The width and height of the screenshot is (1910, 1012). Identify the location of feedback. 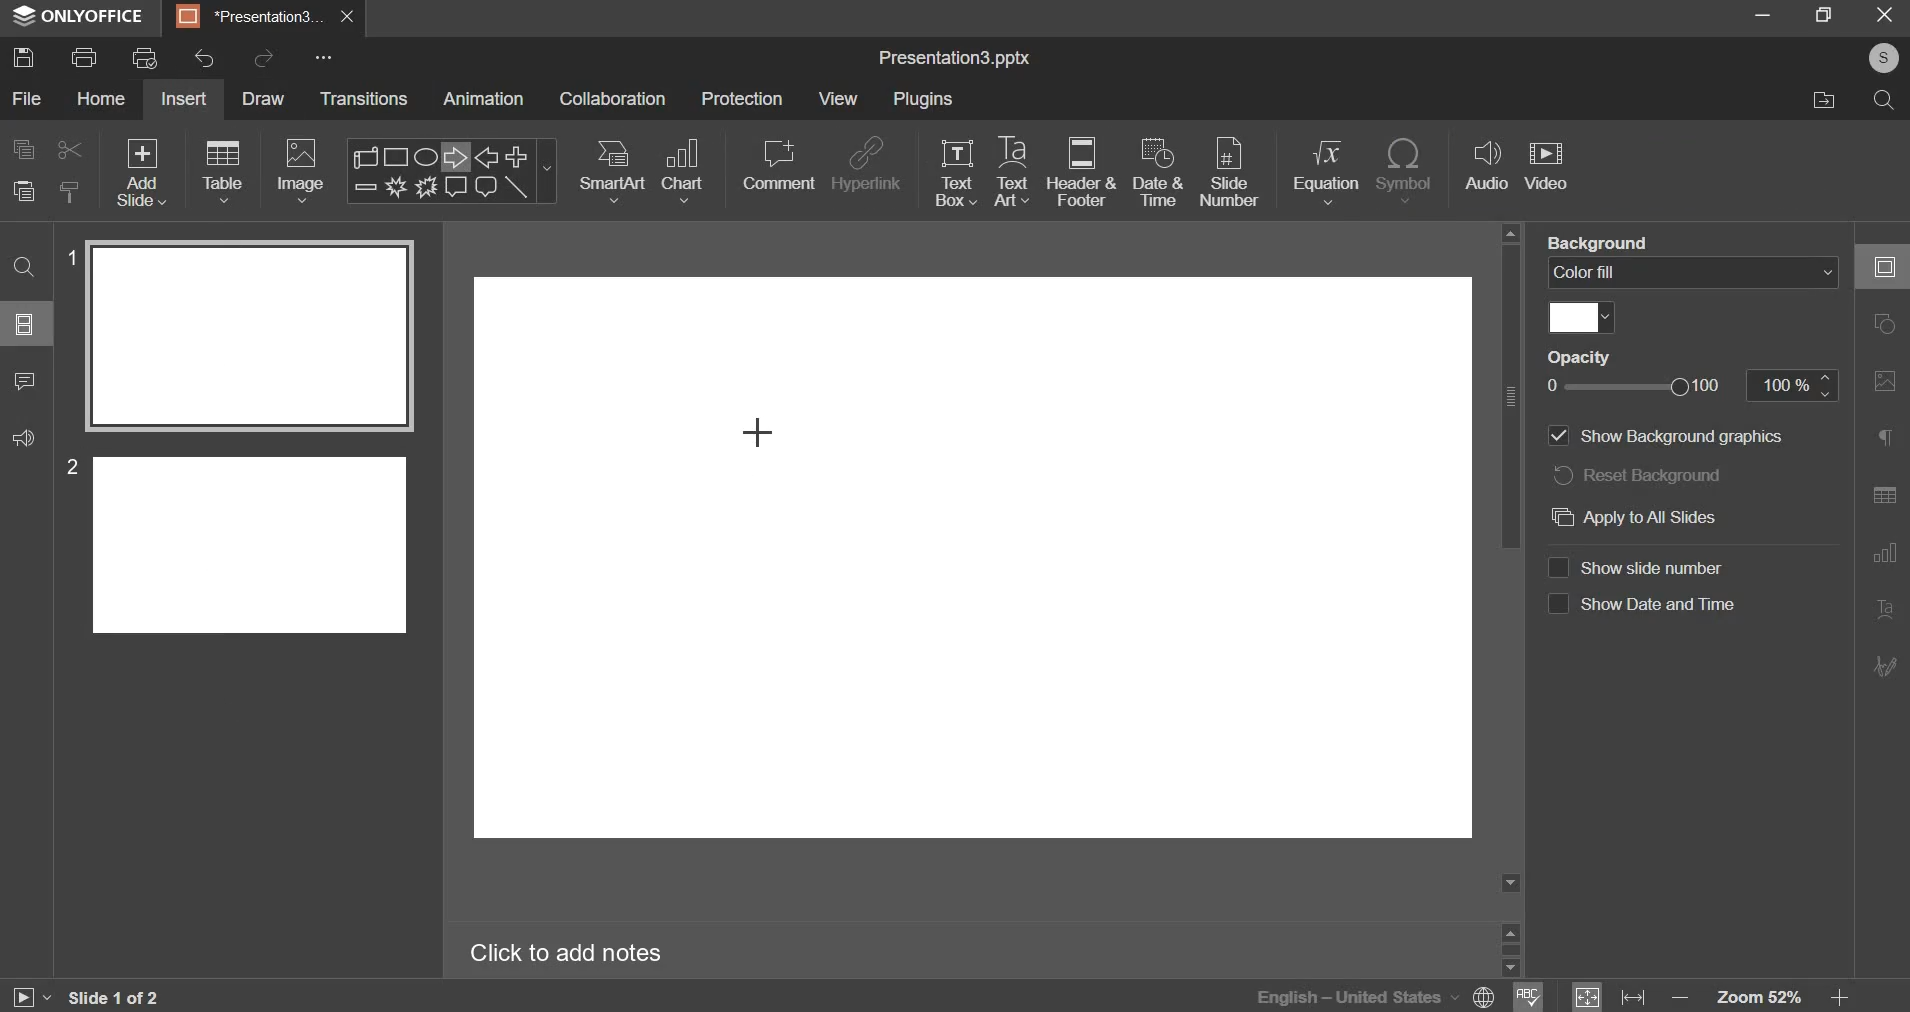
(24, 438).